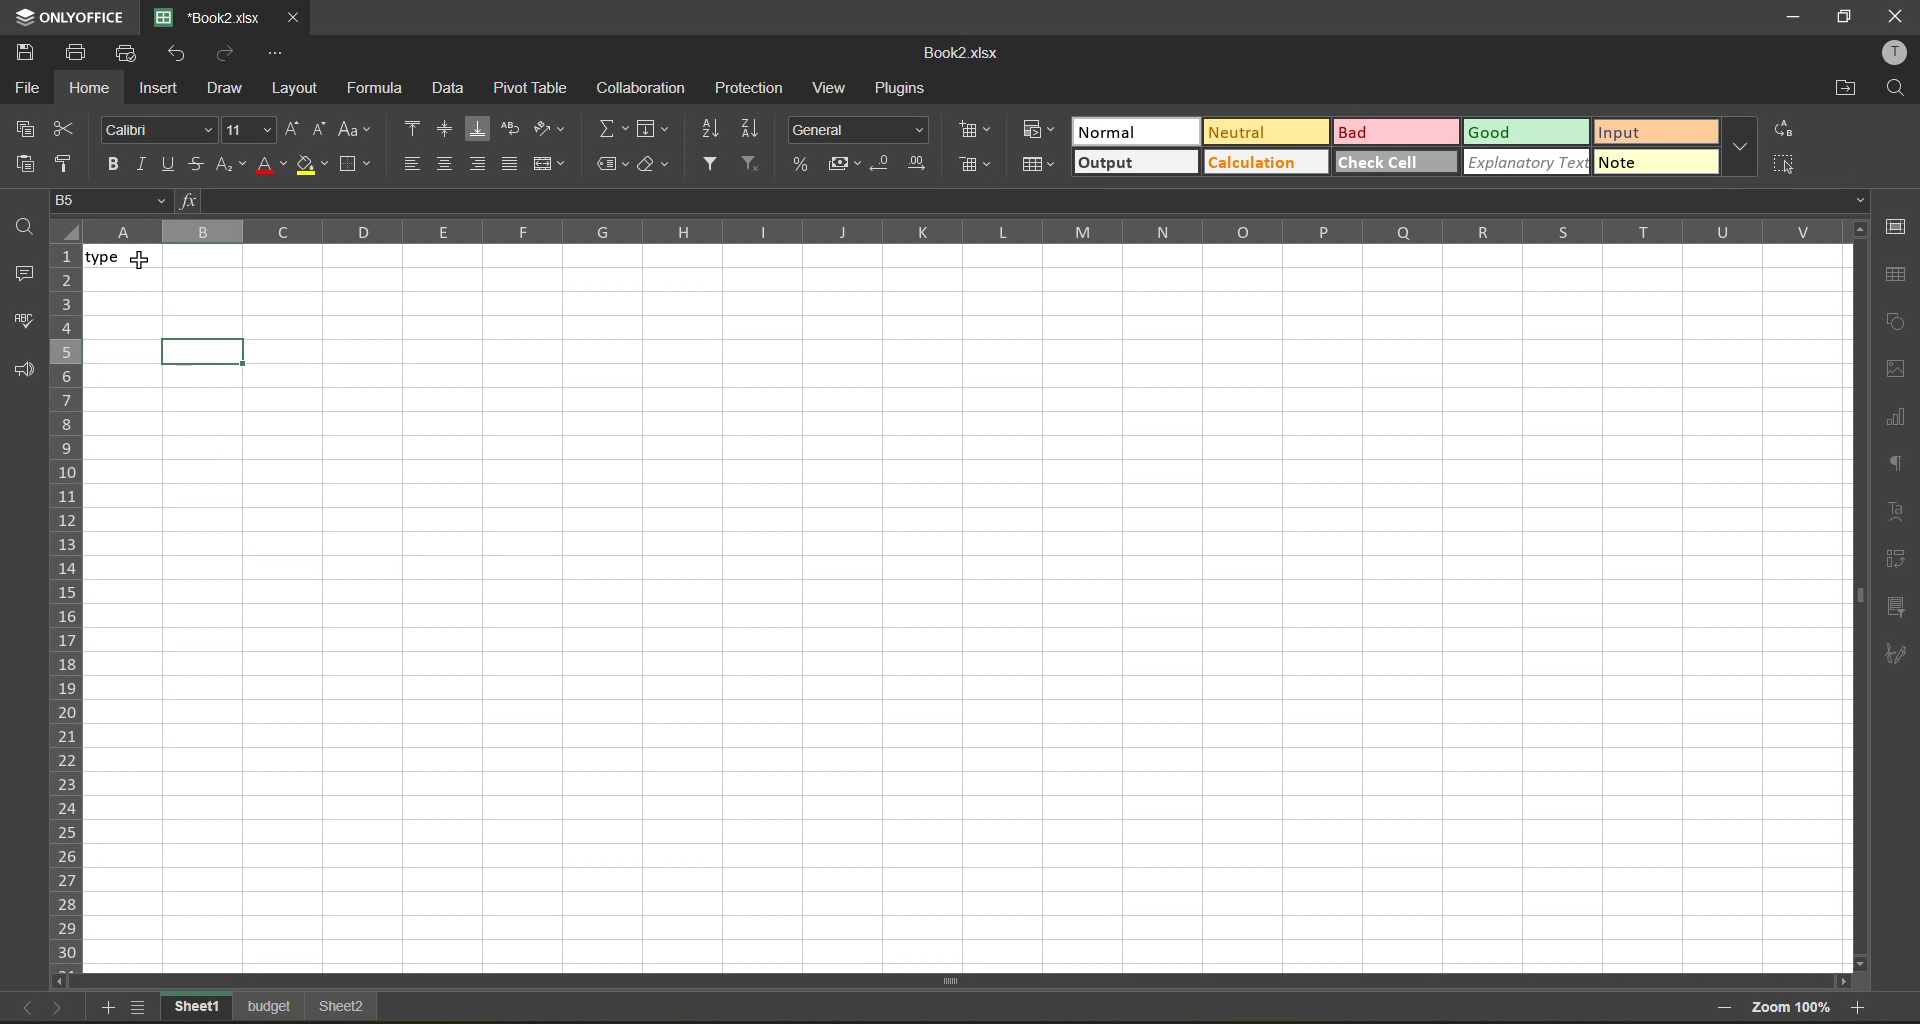 The height and width of the screenshot is (1024, 1920). Describe the element at coordinates (271, 162) in the screenshot. I see `font color` at that location.